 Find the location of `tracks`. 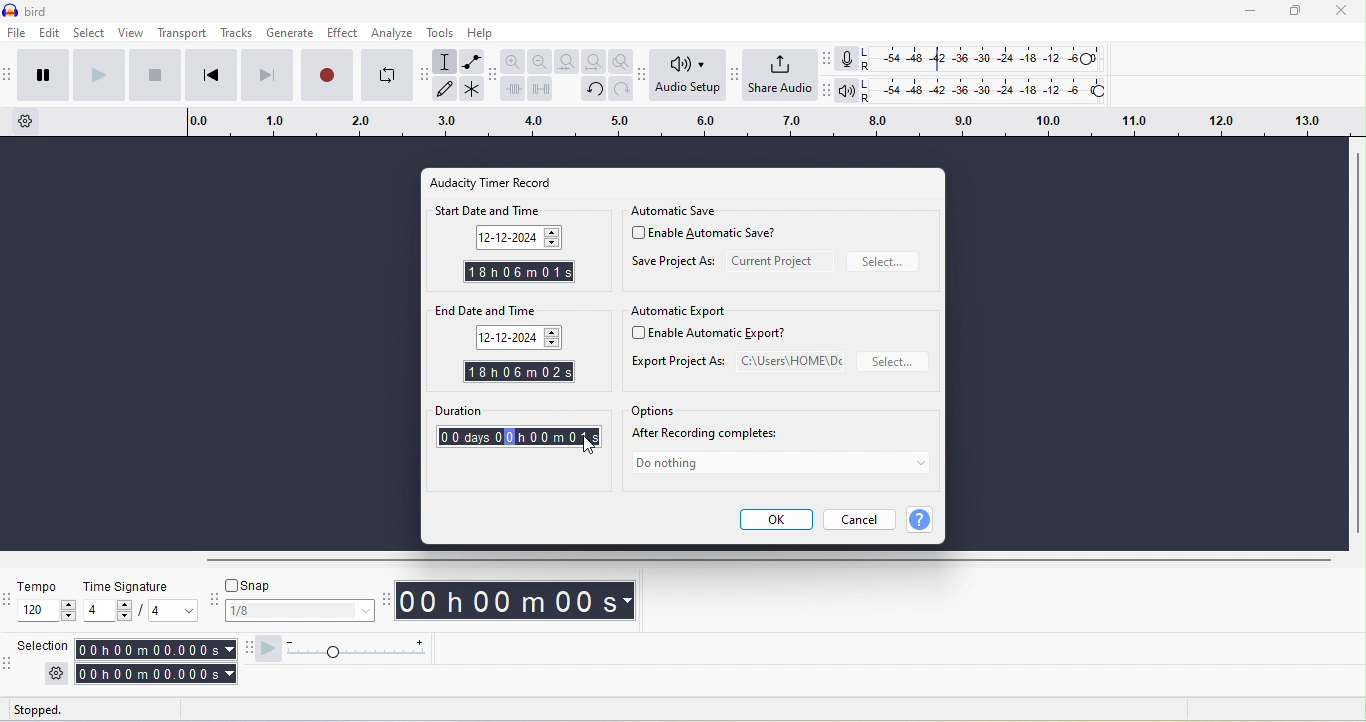

tracks is located at coordinates (236, 34).